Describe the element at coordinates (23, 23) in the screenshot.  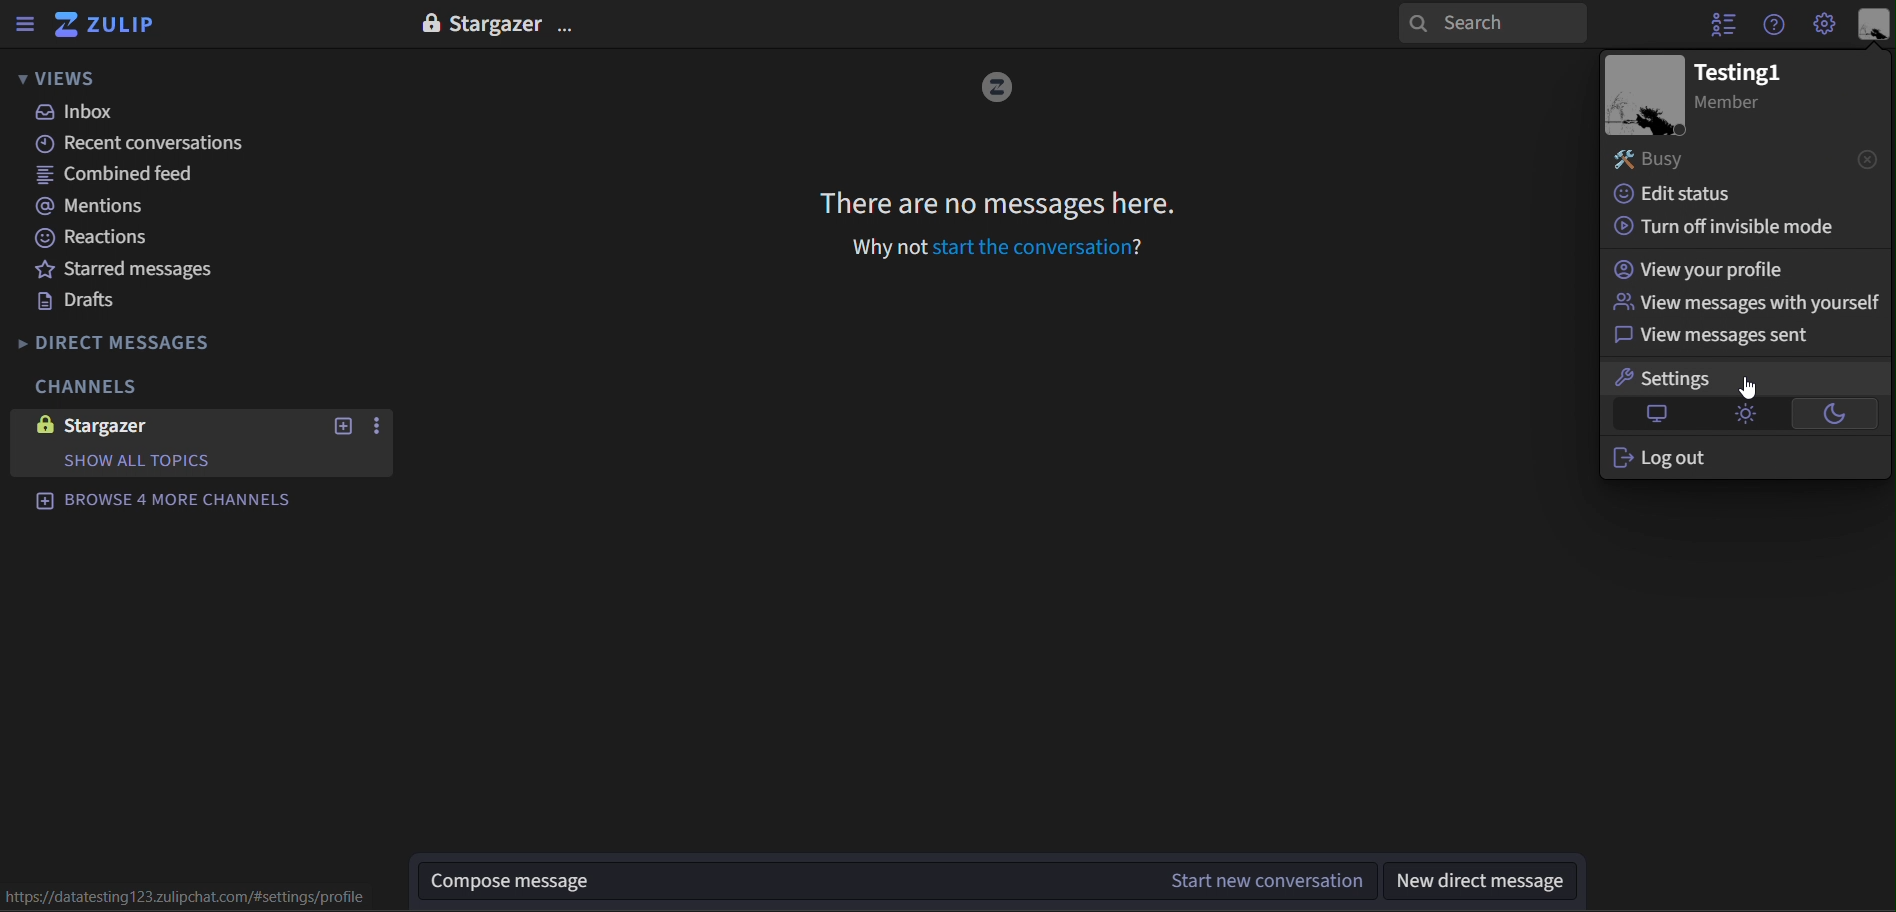
I see `hide sidebar` at that location.